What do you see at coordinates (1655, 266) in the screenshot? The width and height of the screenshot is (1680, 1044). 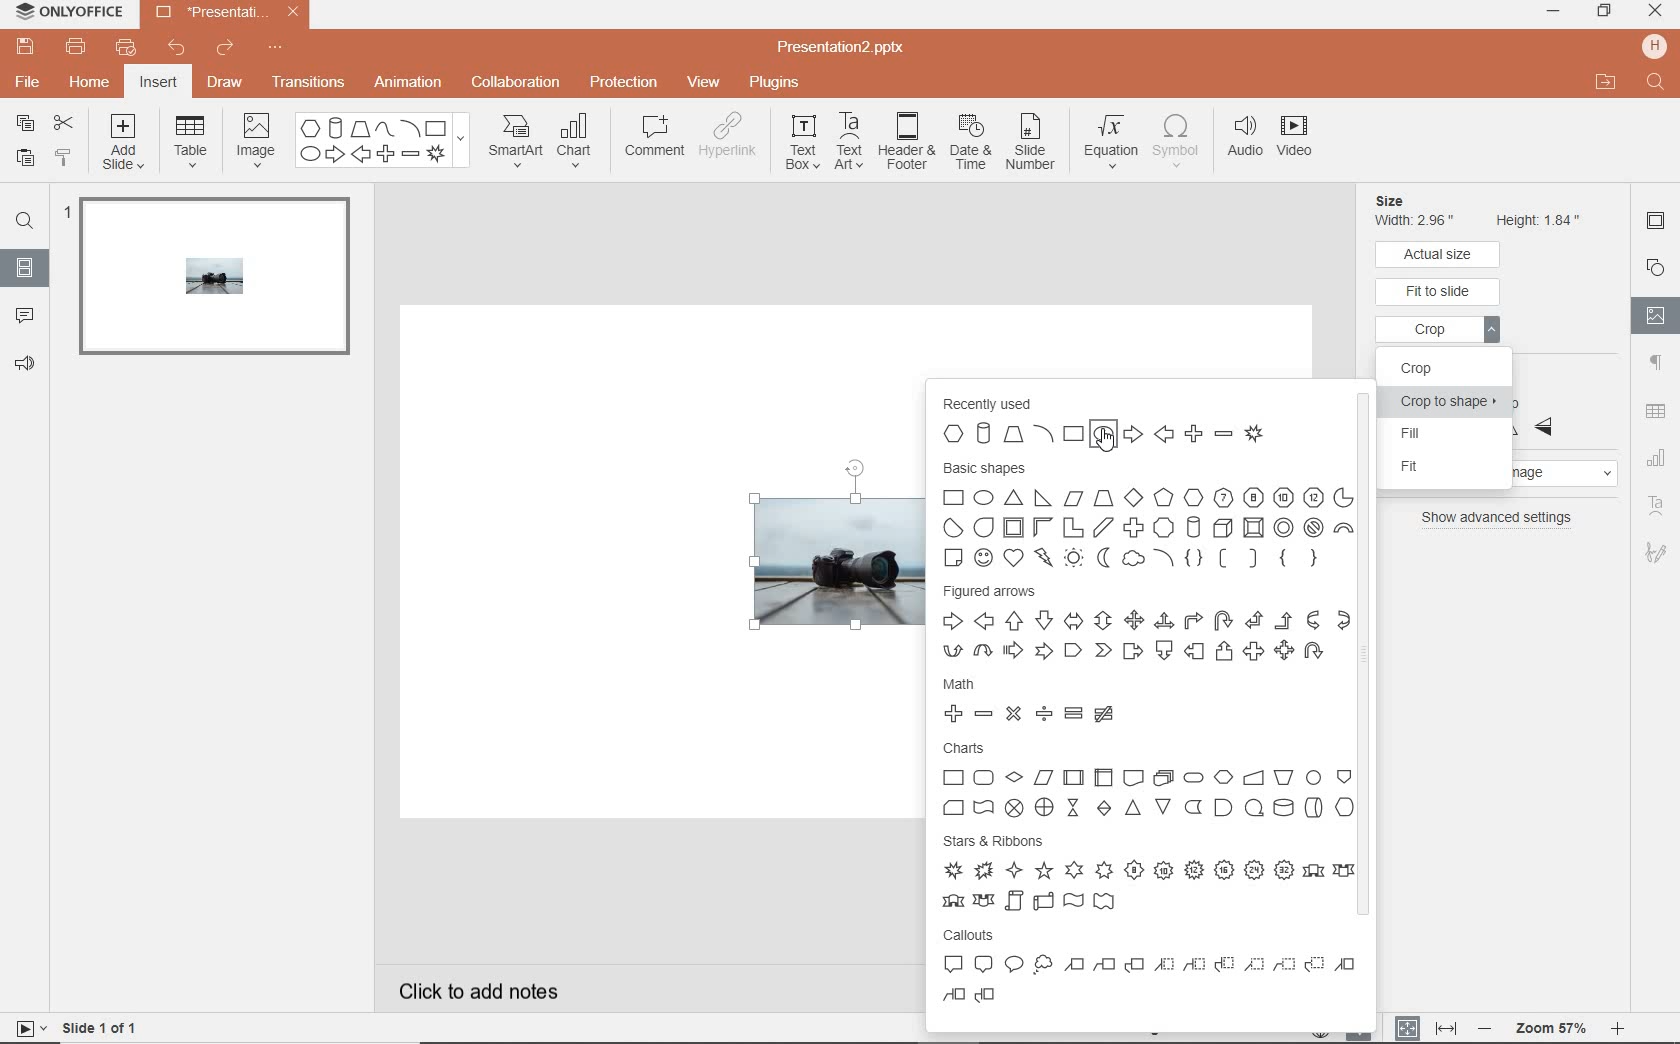 I see `shapes` at bounding box center [1655, 266].